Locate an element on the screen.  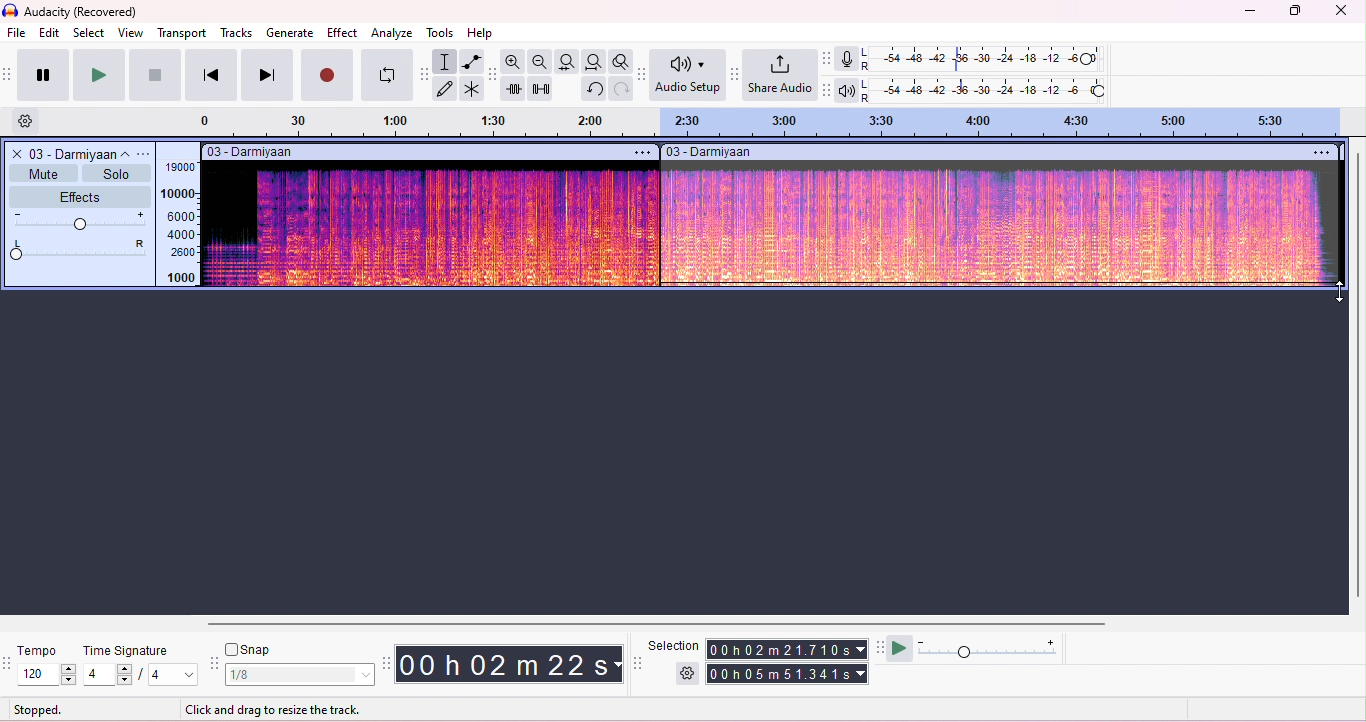
next is located at coordinates (266, 75).